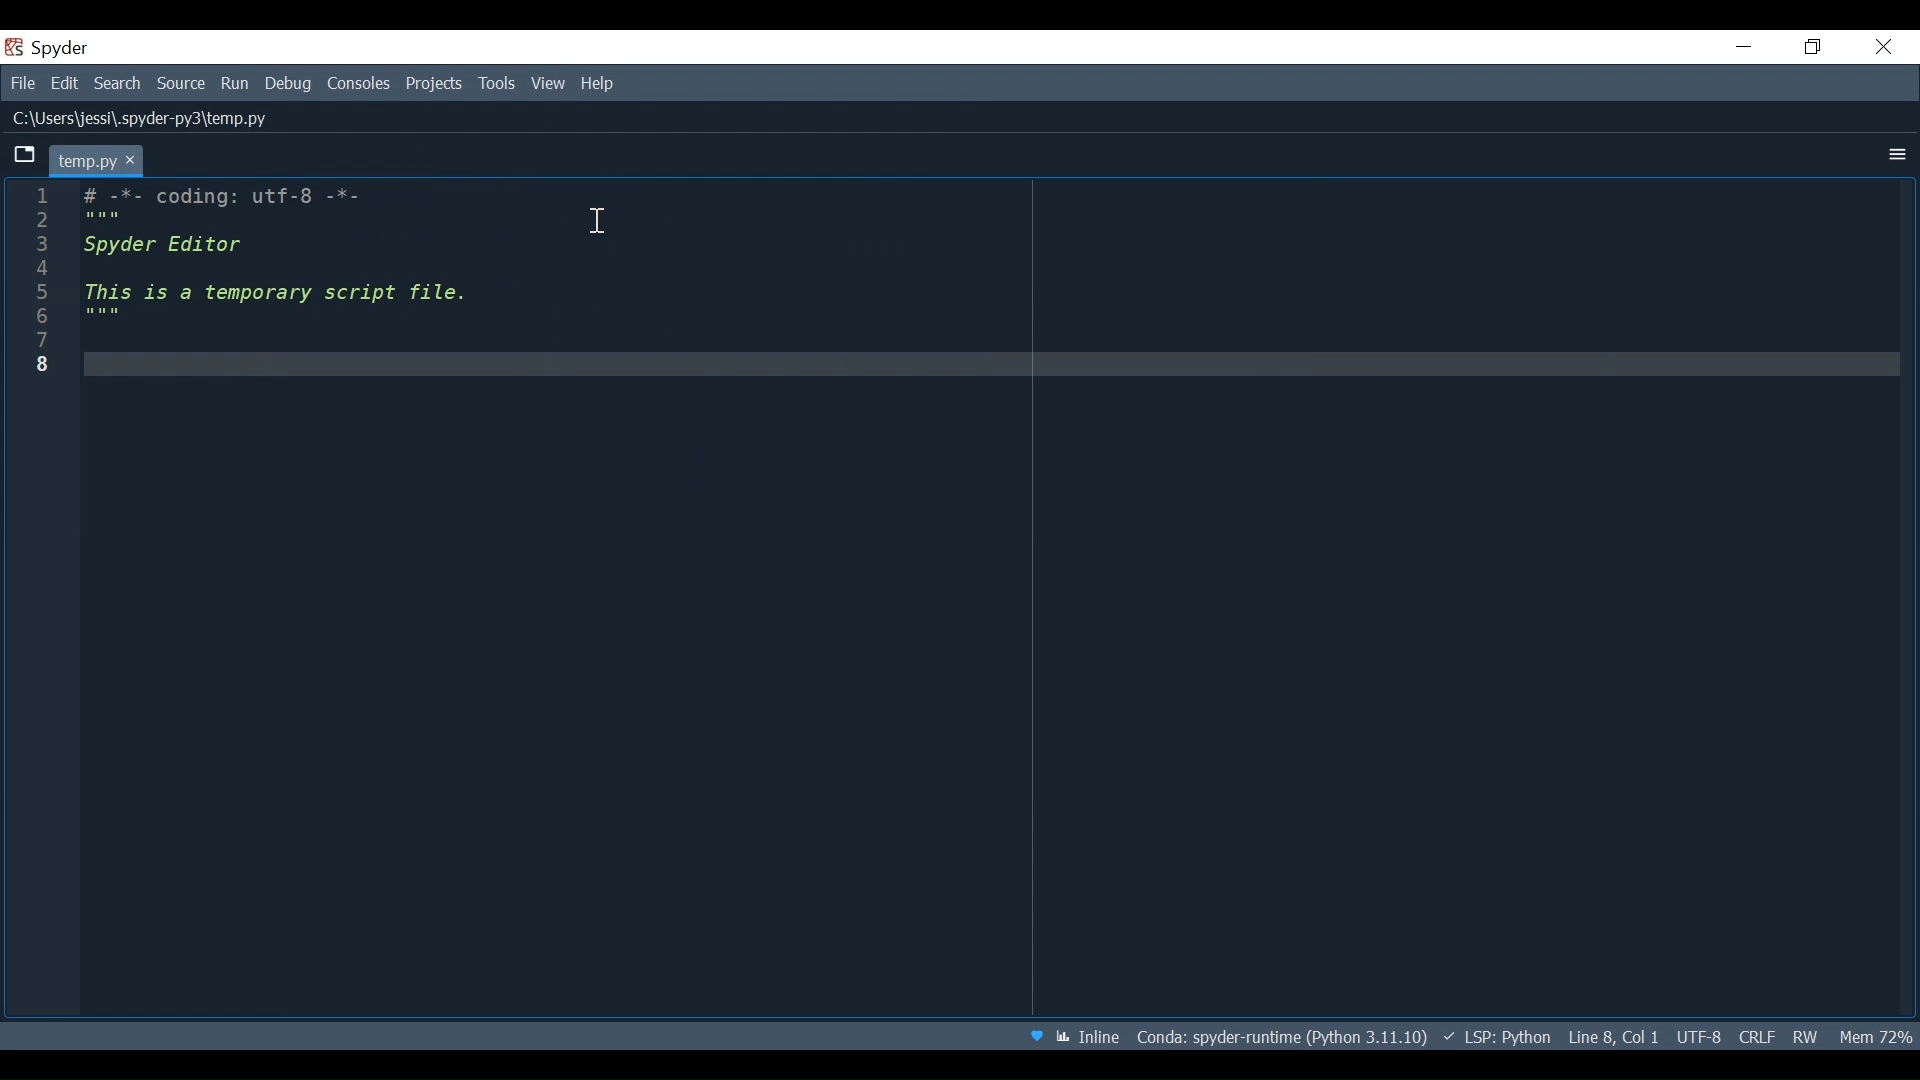  What do you see at coordinates (603, 83) in the screenshot?
I see `Help` at bounding box center [603, 83].